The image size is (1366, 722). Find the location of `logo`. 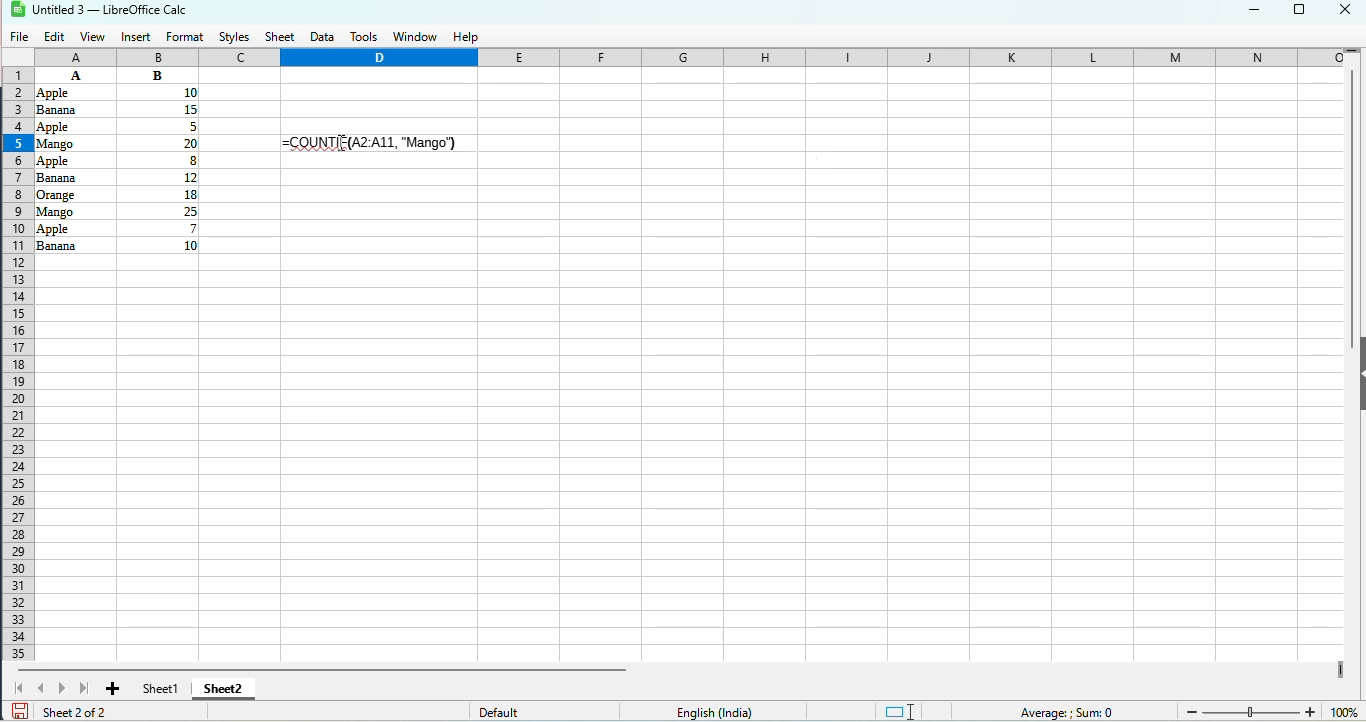

logo is located at coordinates (17, 10).